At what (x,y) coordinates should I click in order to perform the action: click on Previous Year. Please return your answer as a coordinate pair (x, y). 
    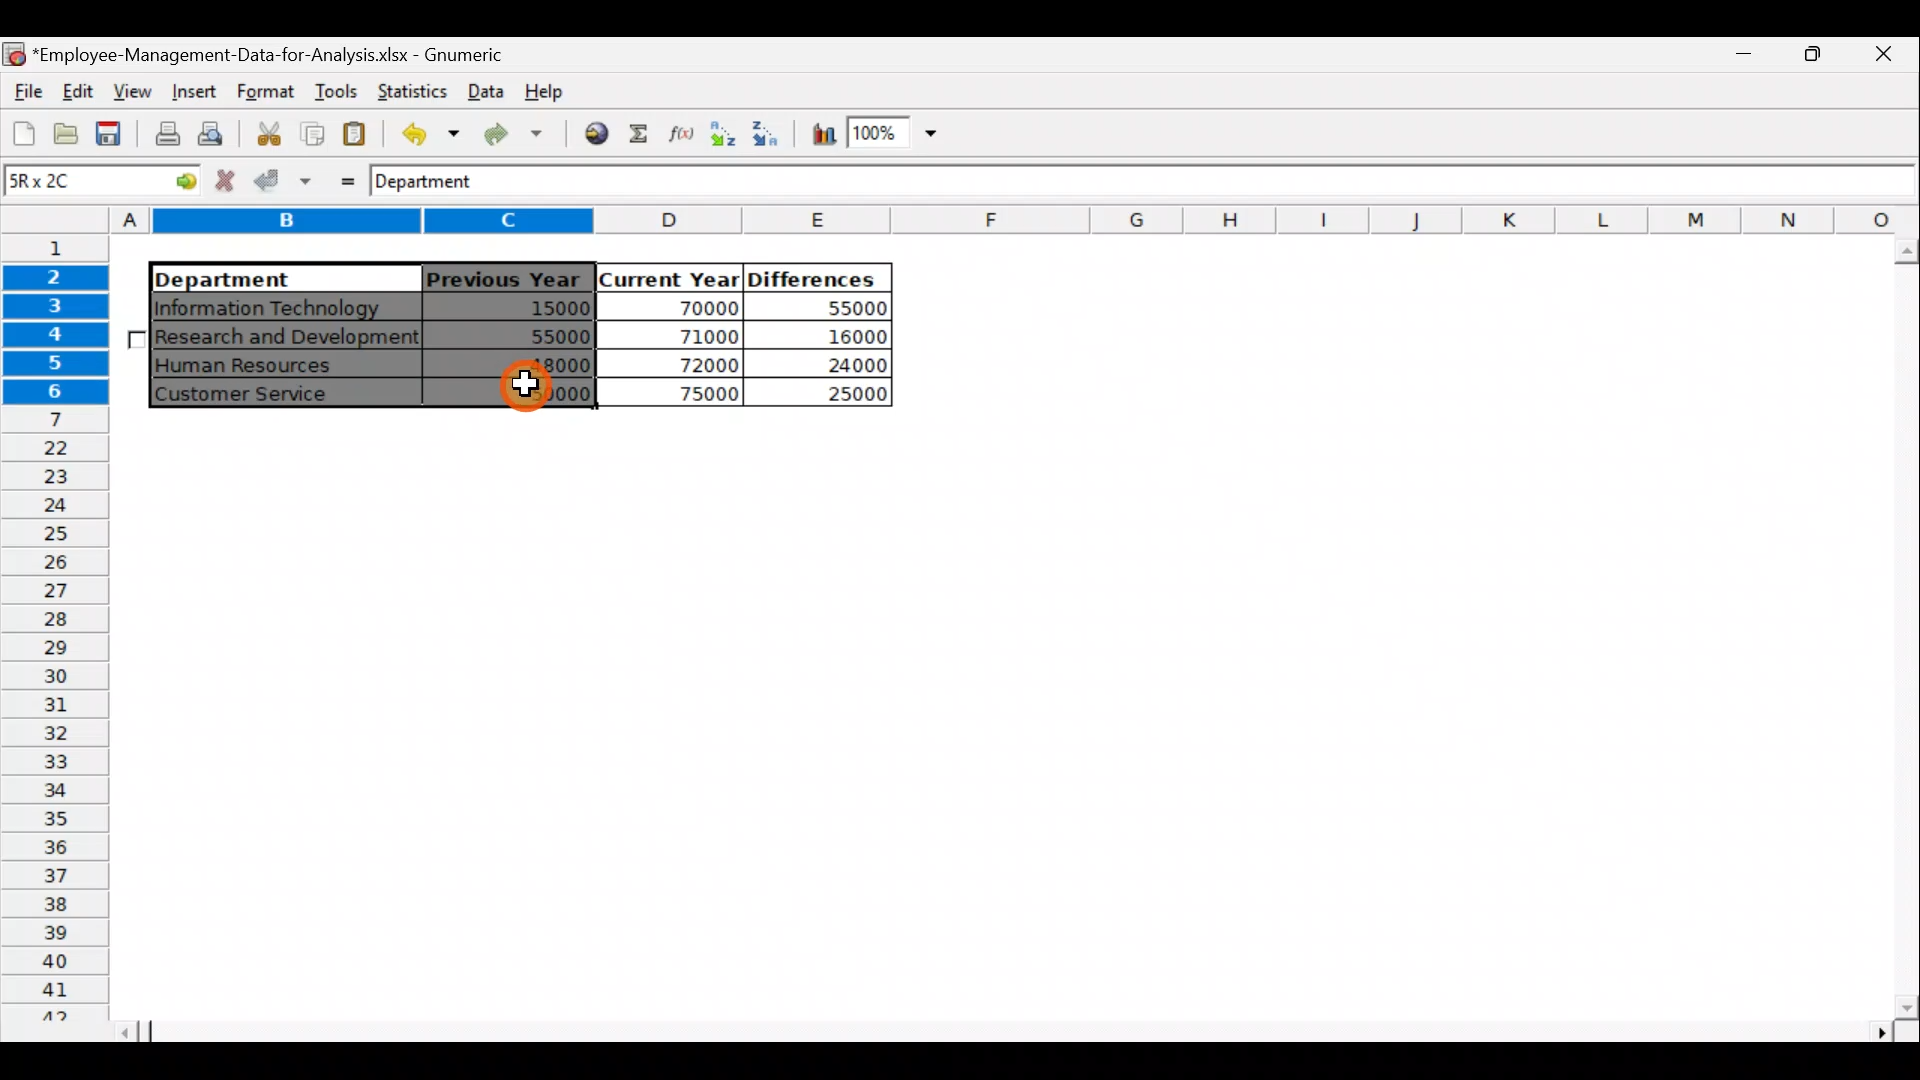
    Looking at the image, I should click on (504, 275).